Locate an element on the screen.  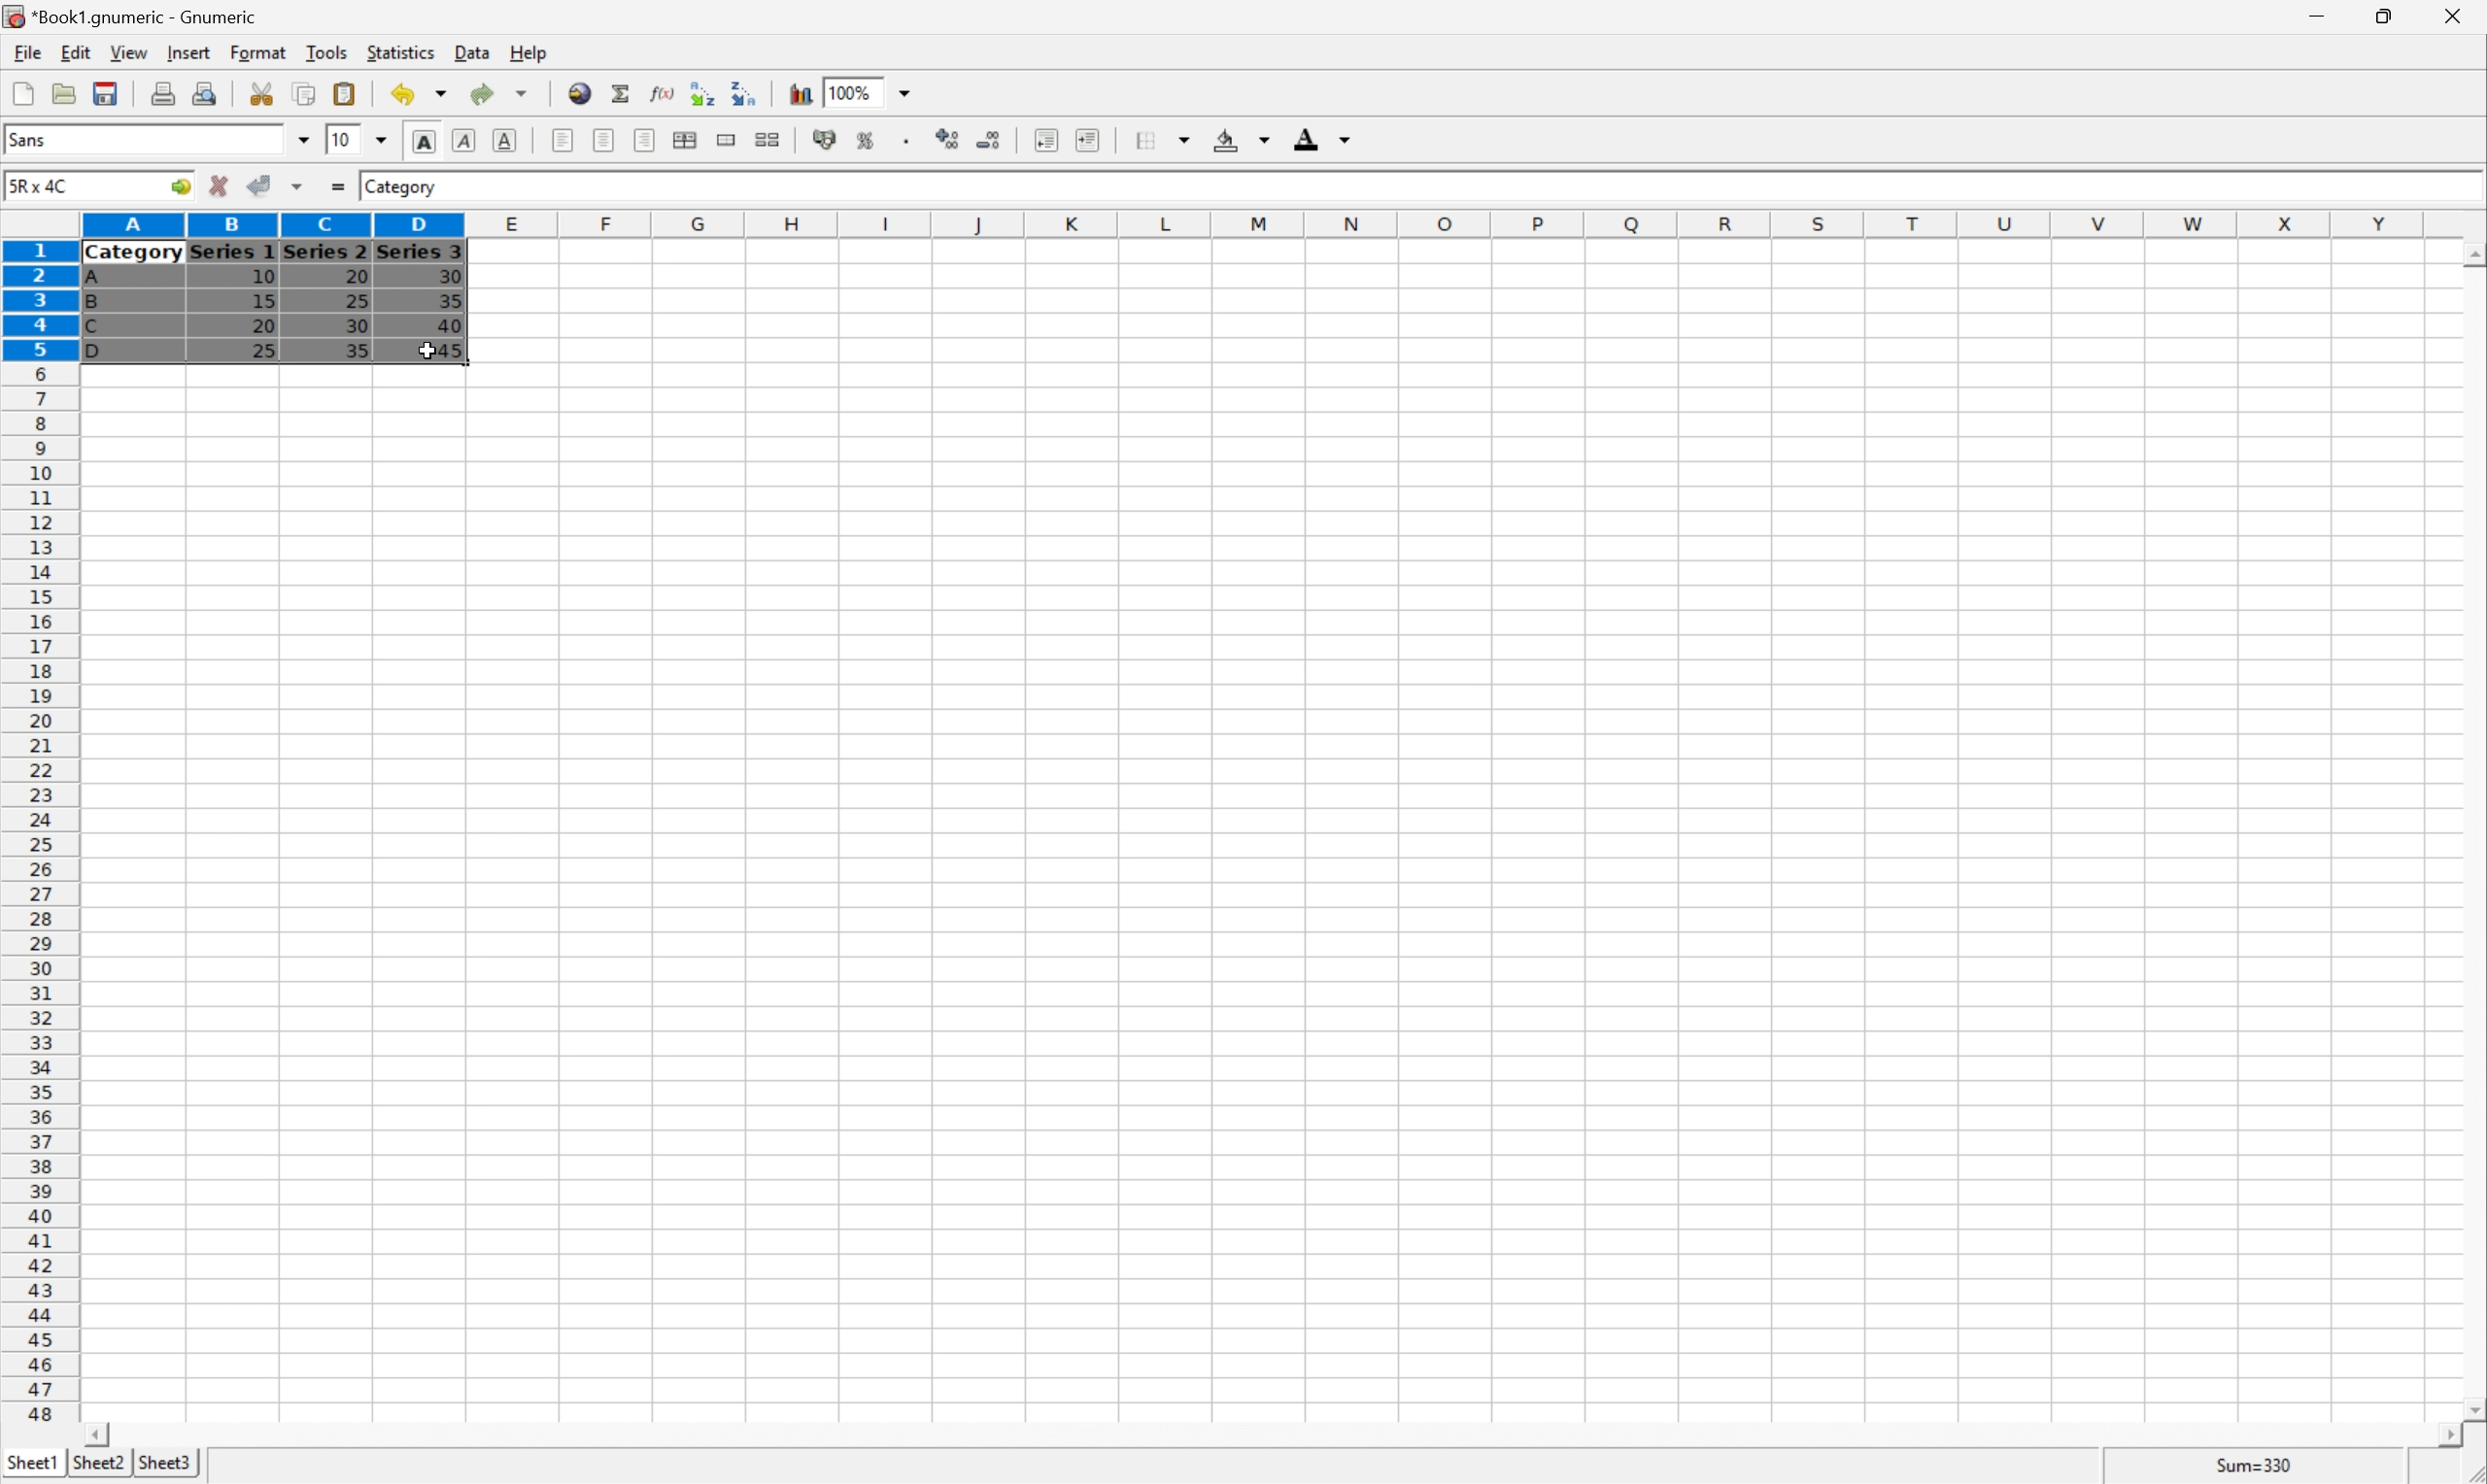
Set the format of the selected cells to include a thousands separator is located at coordinates (910, 143).